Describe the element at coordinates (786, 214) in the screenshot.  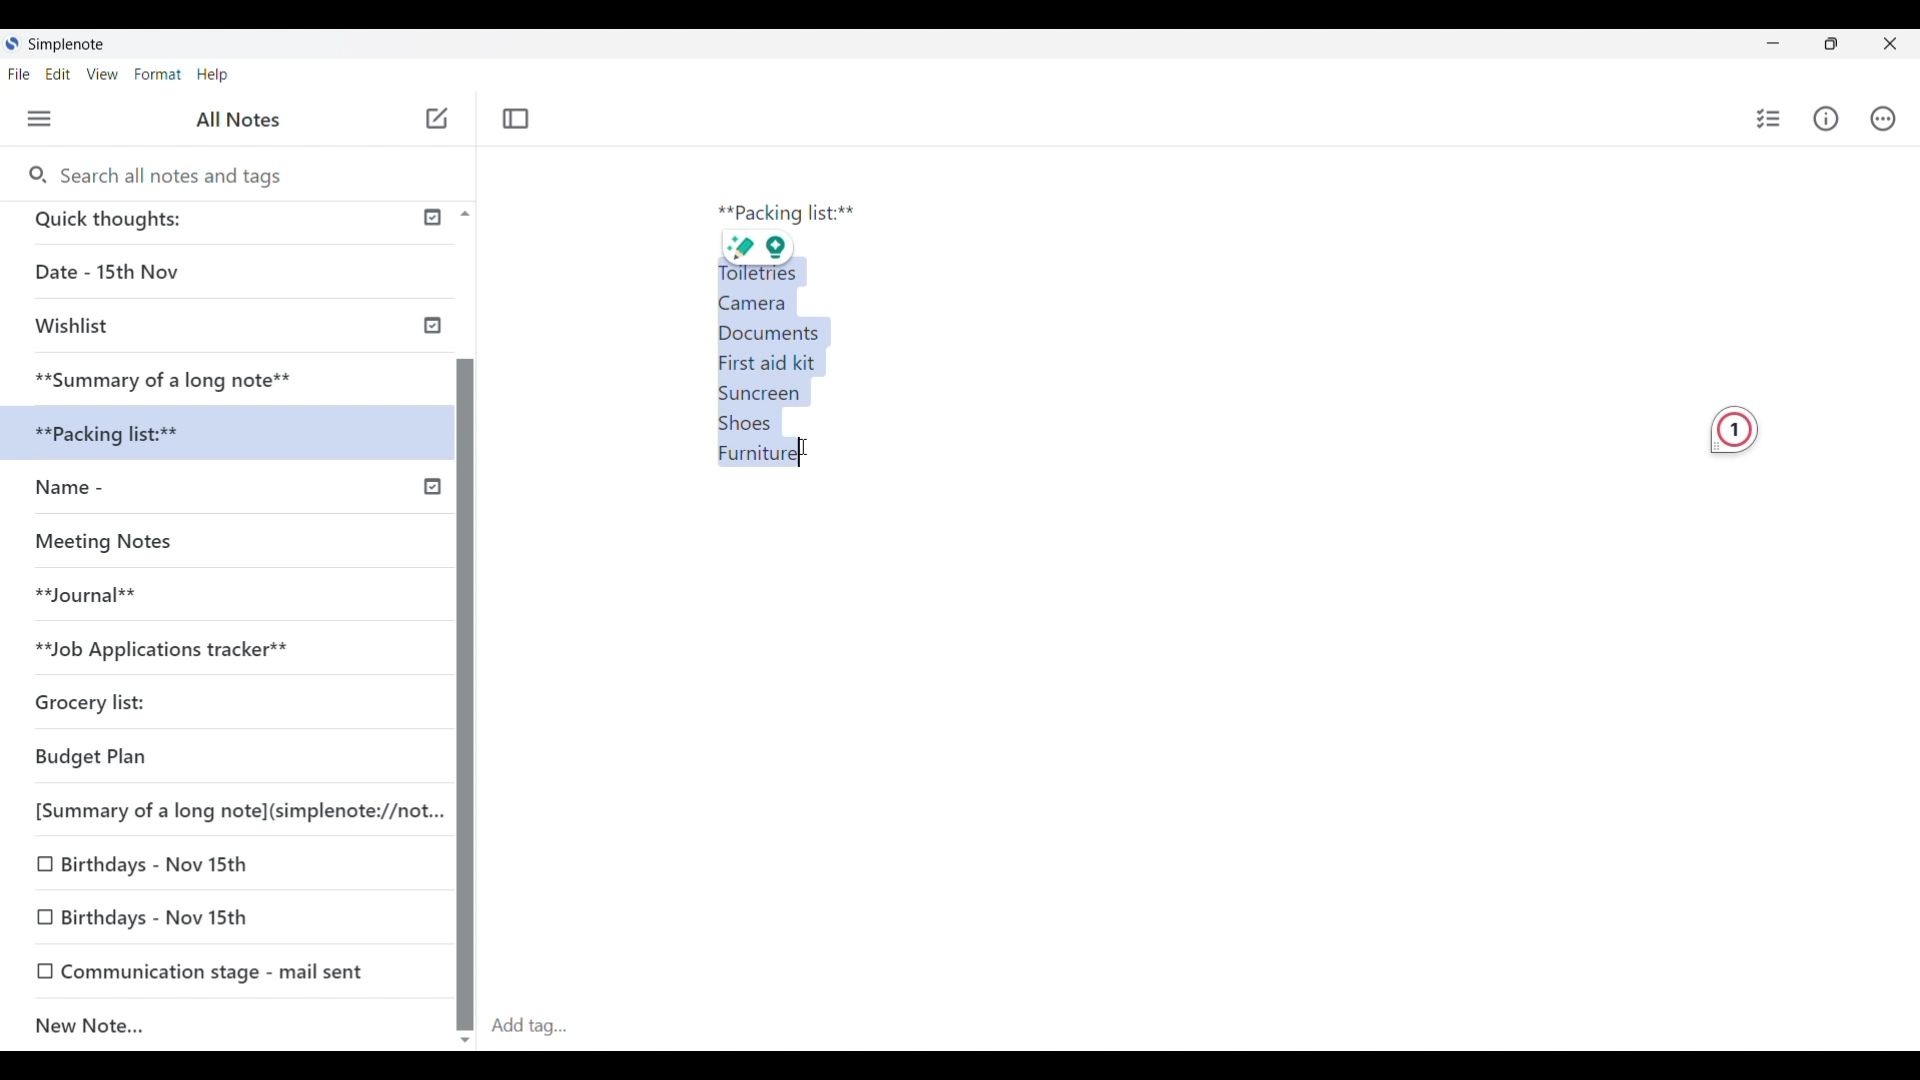
I see `Packing list` at that location.